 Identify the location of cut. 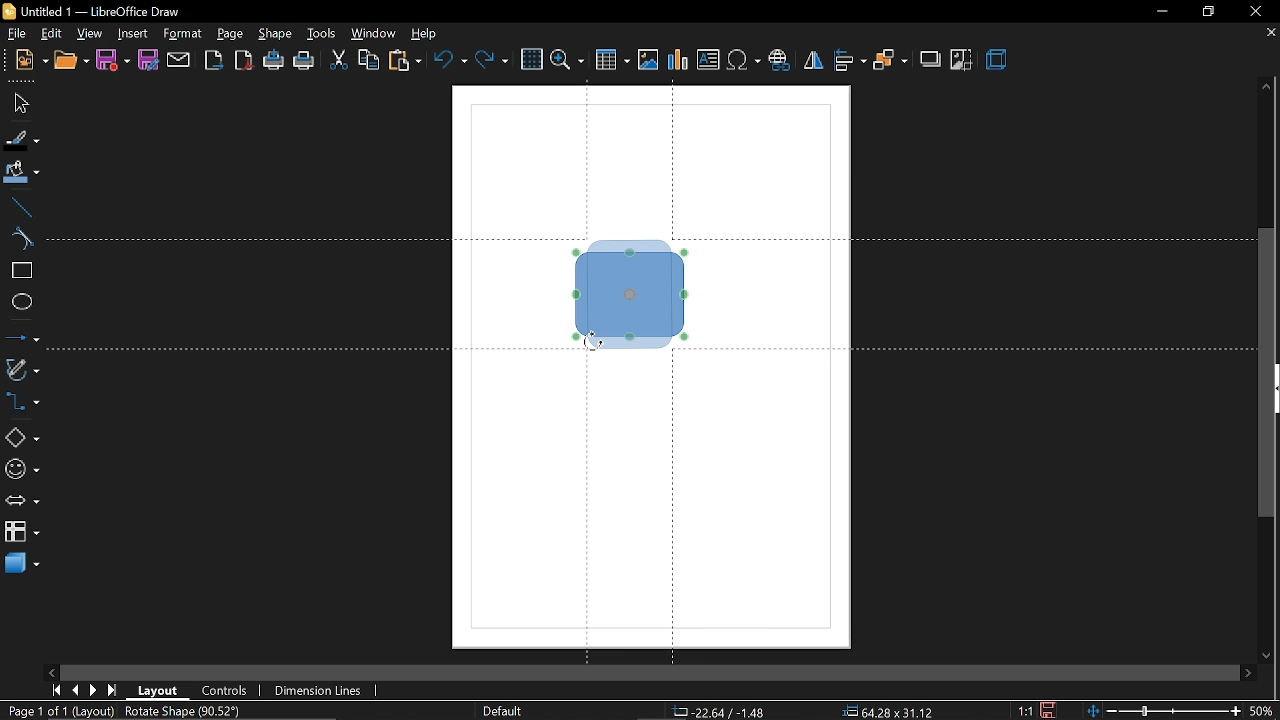
(340, 60).